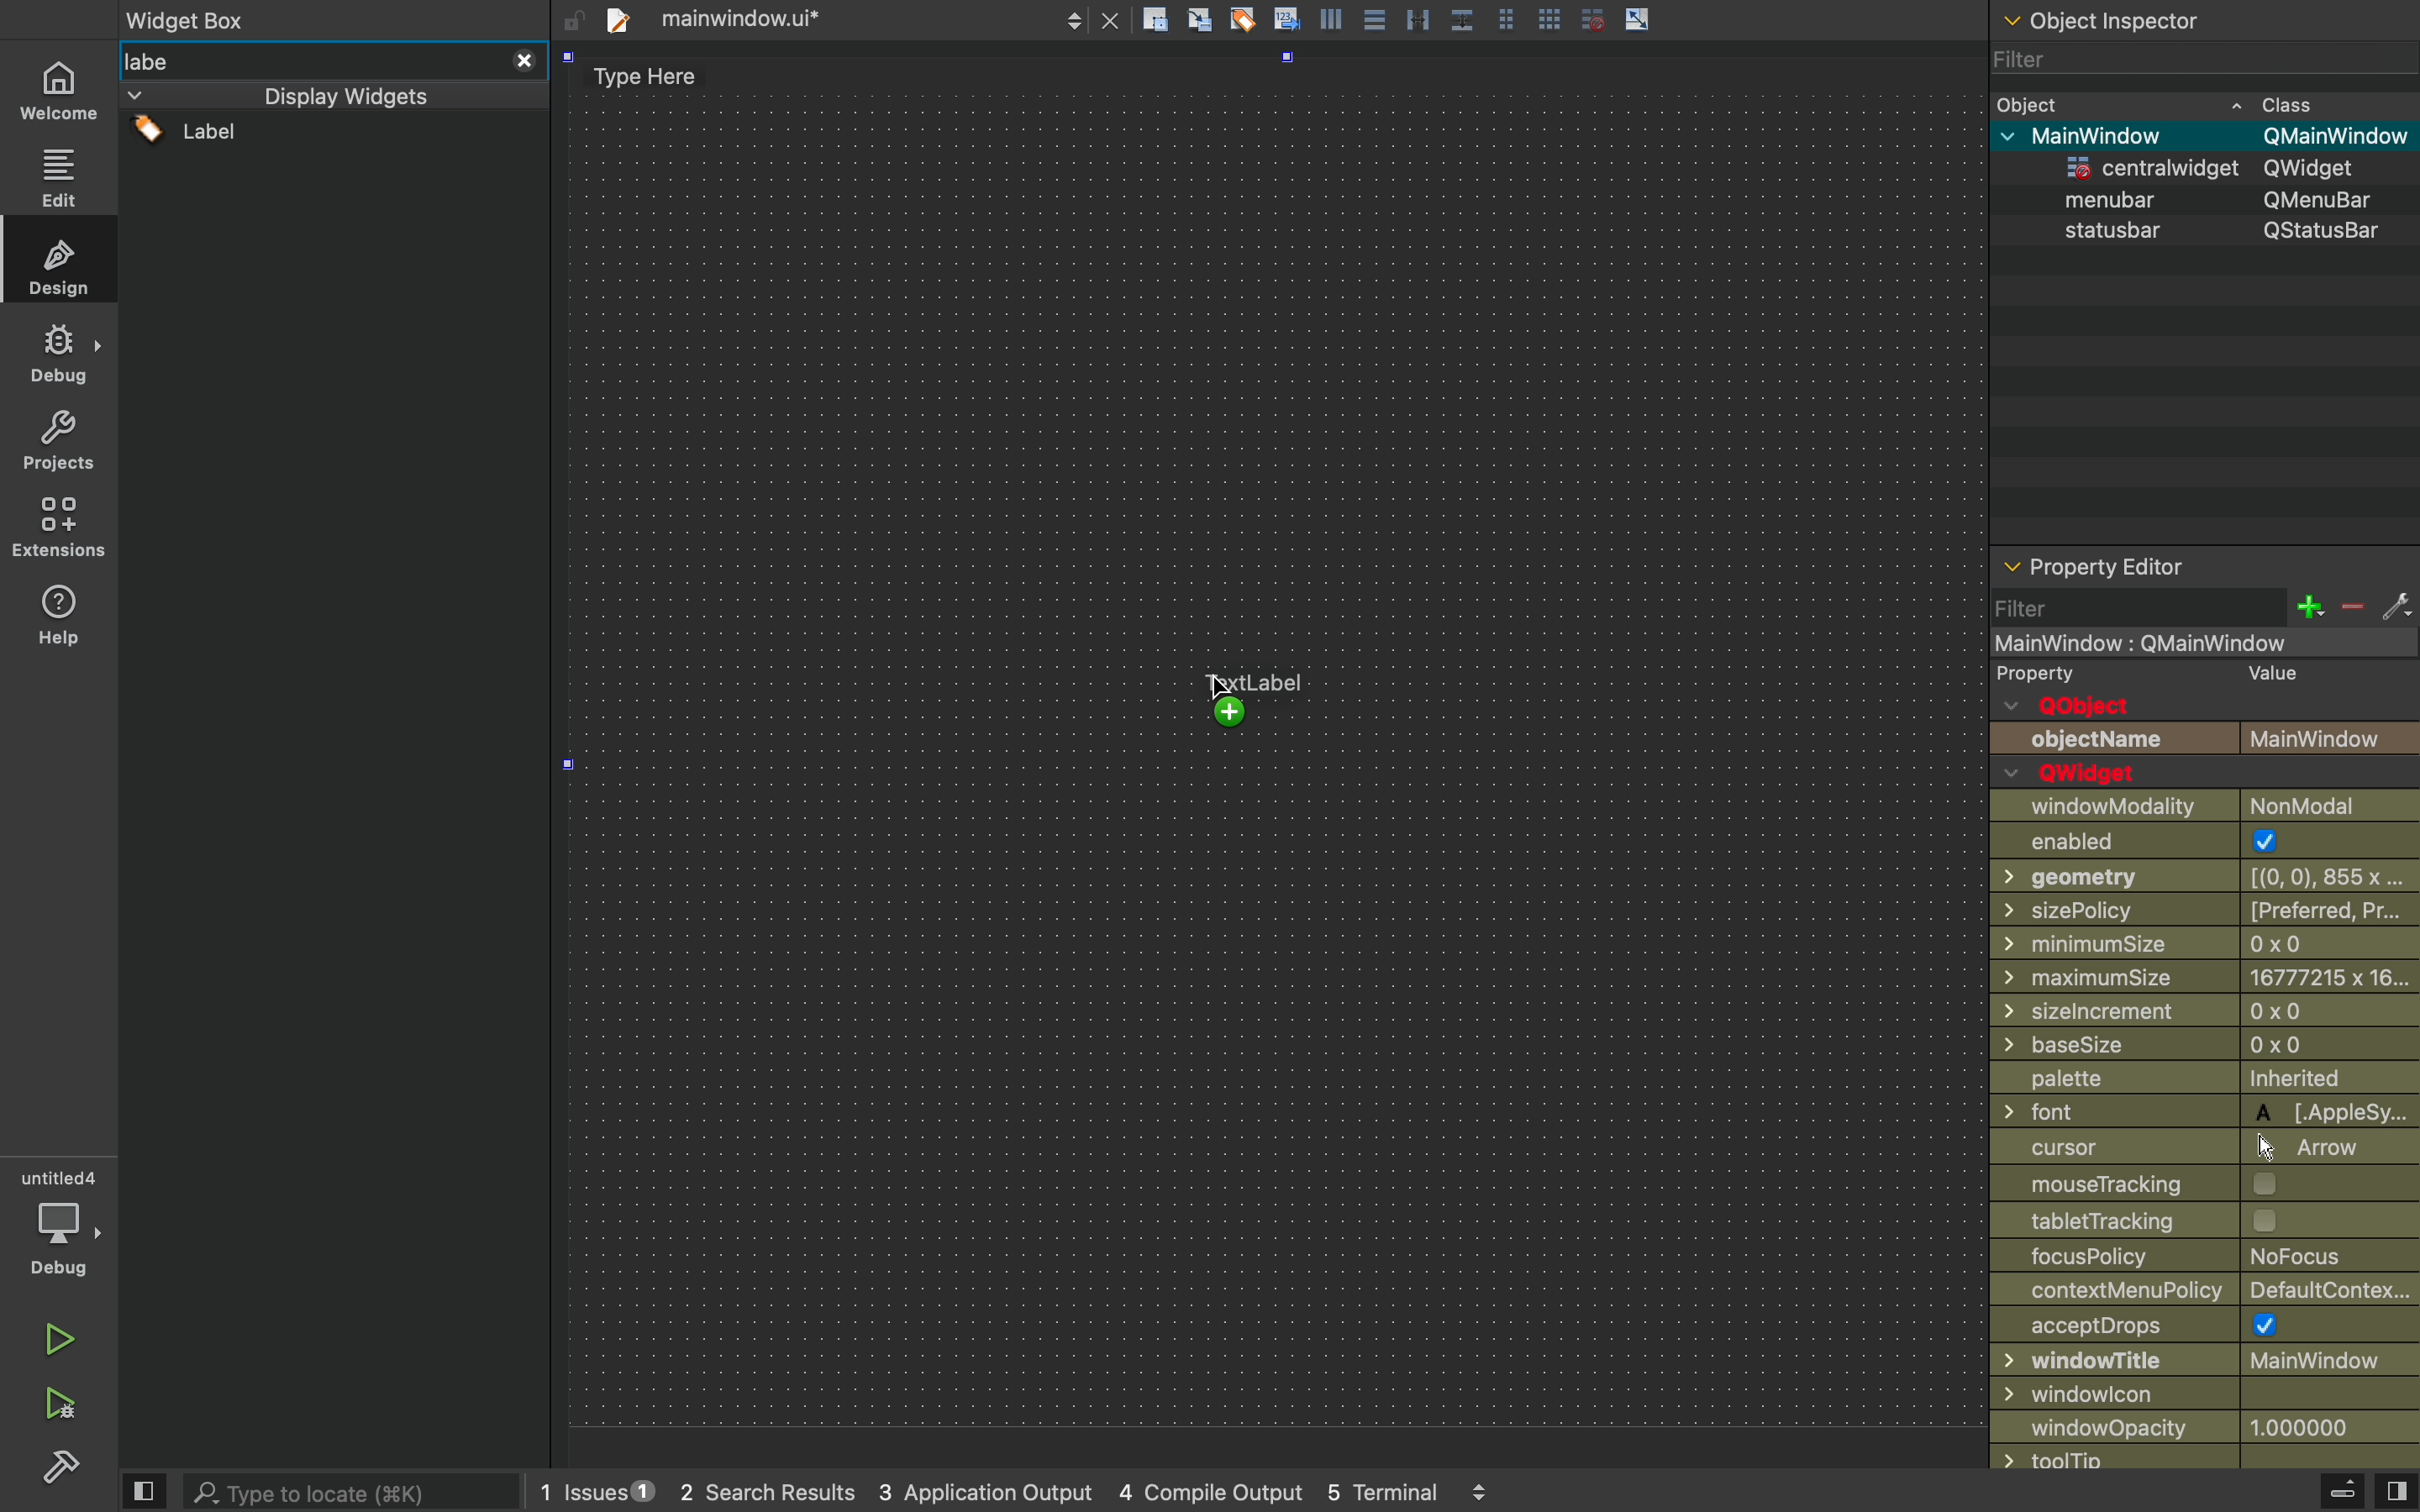 This screenshot has width=2420, height=1512. Describe the element at coordinates (58, 355) in the screenshot. I see `debug` at that location.